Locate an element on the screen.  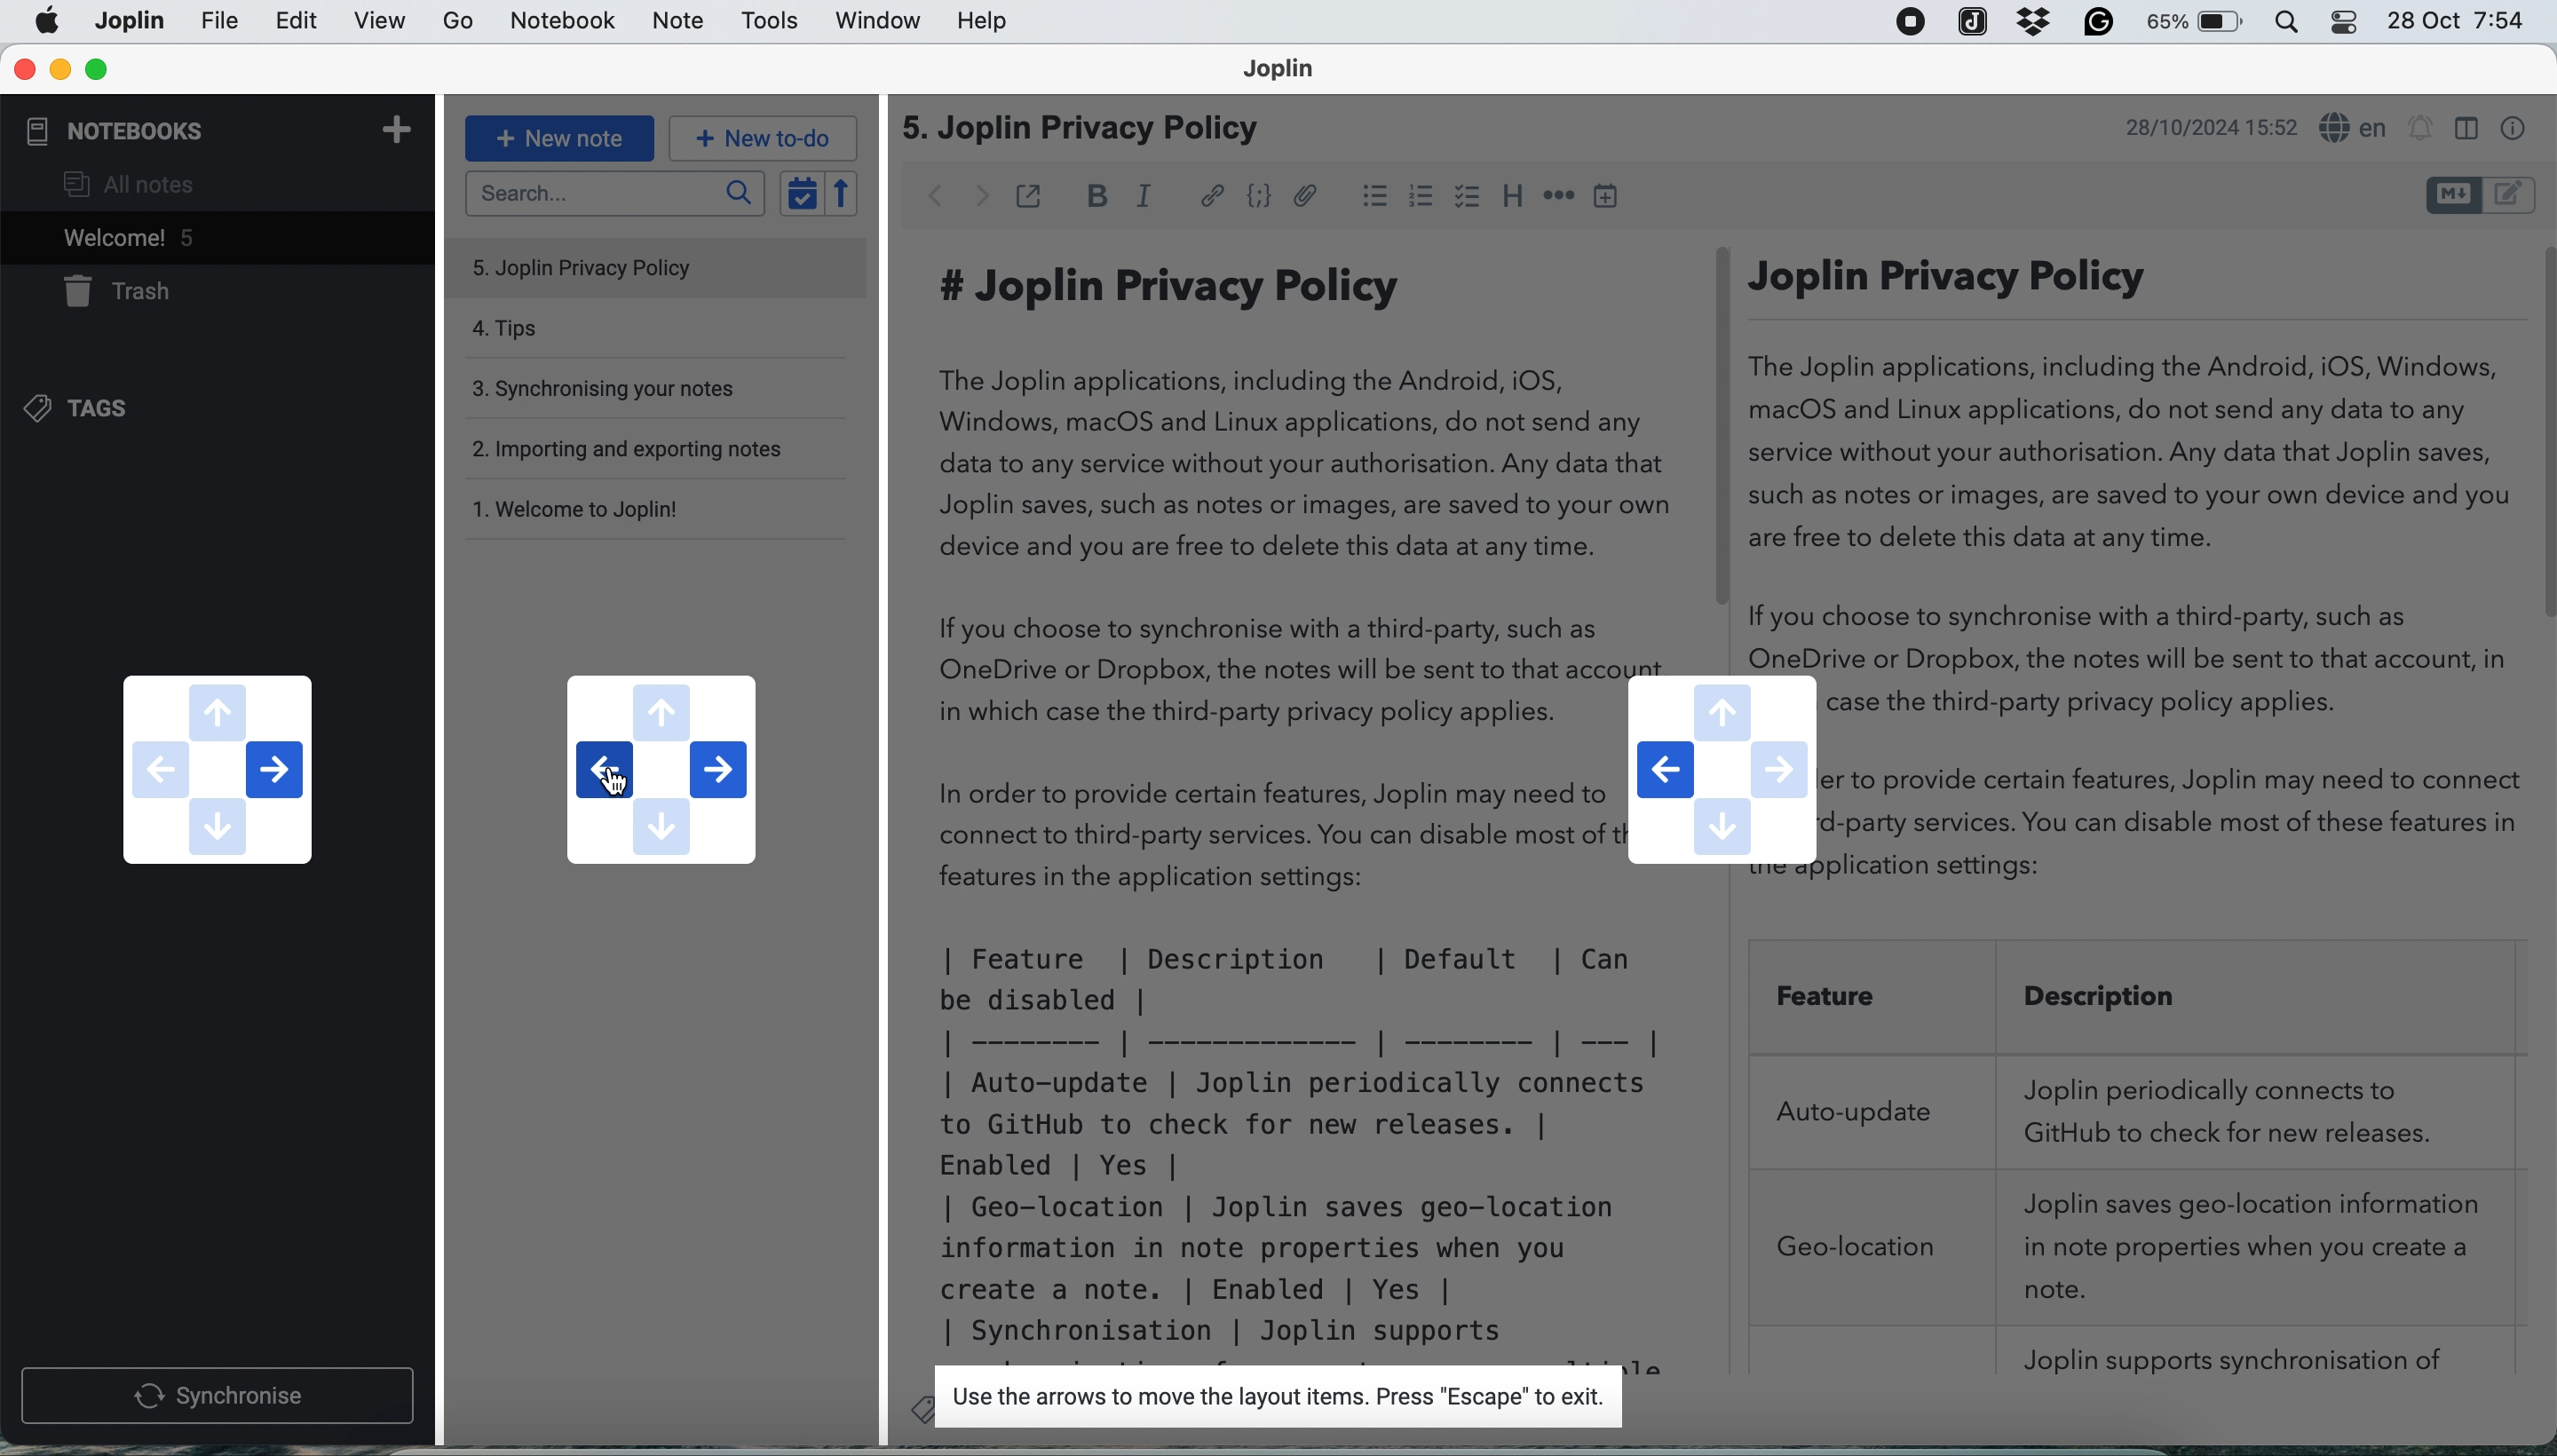
28 Oct 7:54 is located at coordinates (2456, 22).